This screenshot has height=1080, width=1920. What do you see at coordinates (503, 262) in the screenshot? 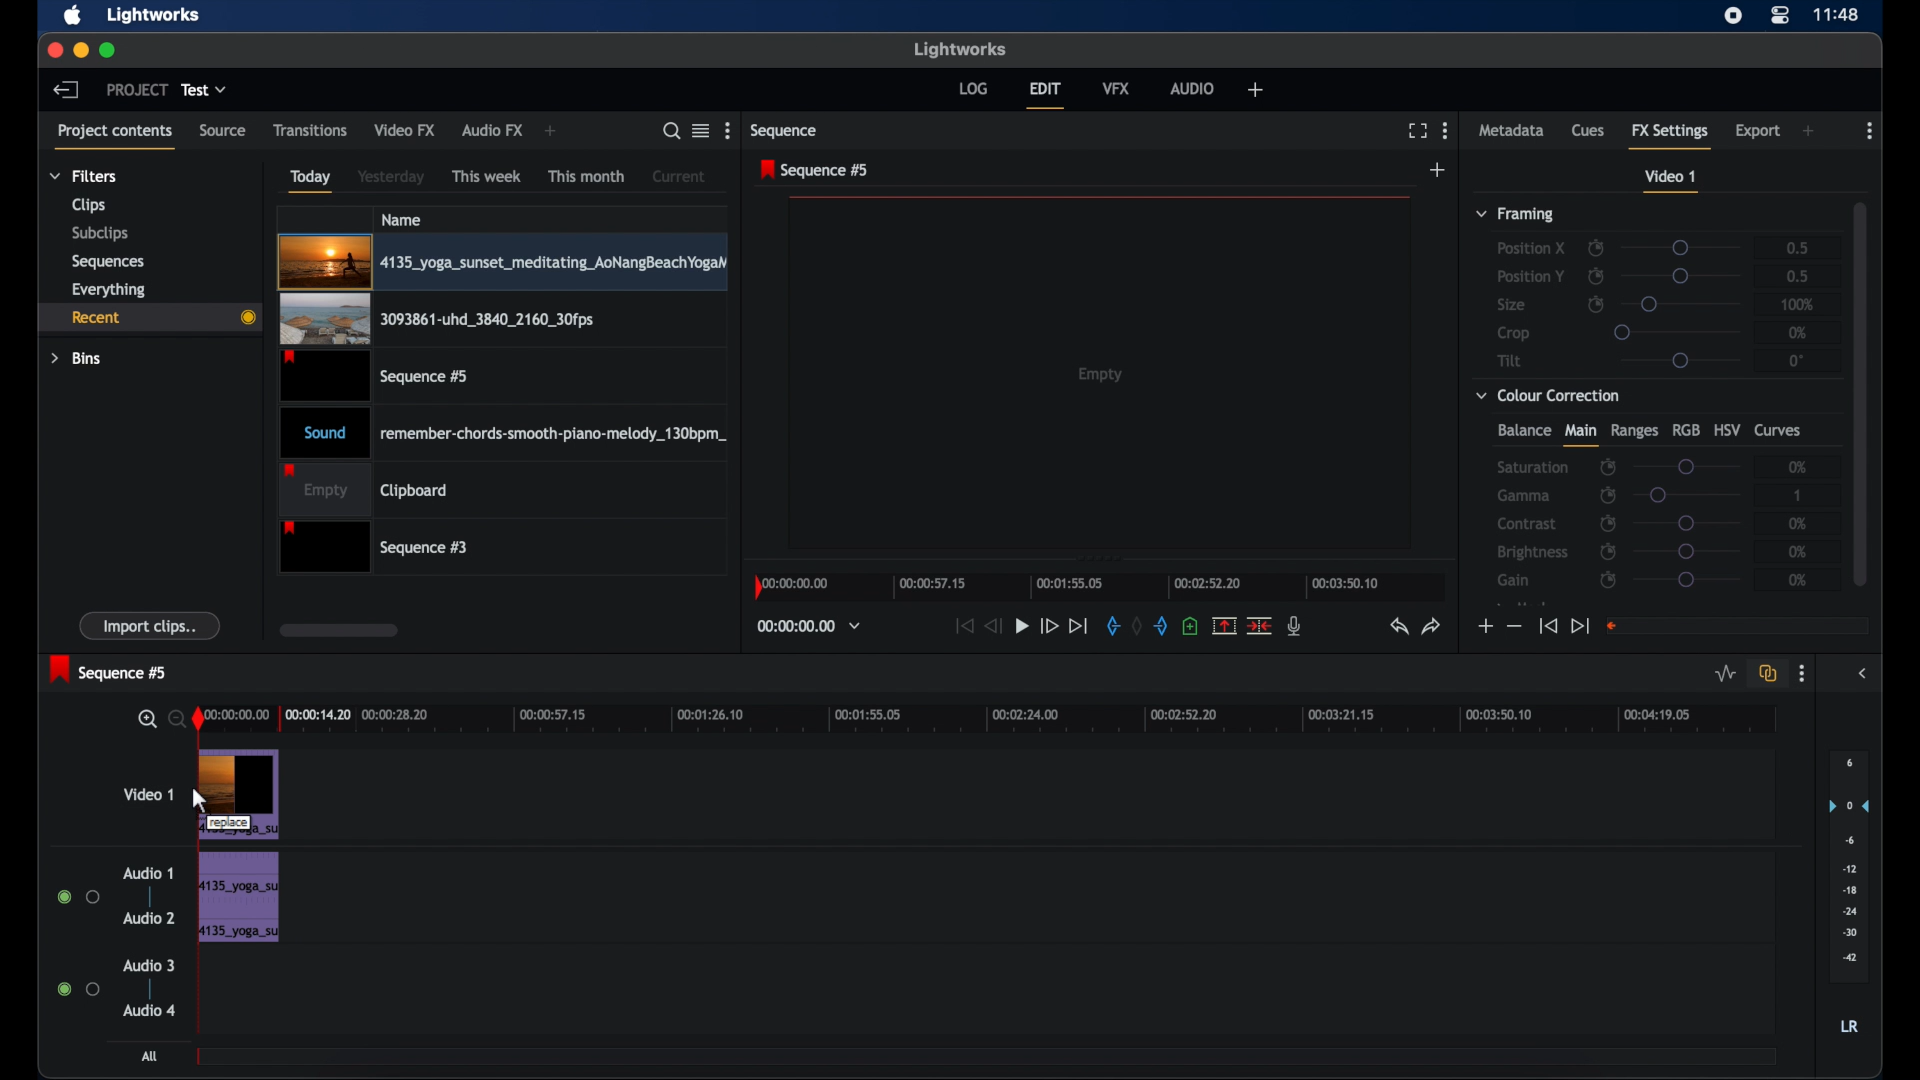
I see `video clip highlighted` at bounding box center [503, 262].